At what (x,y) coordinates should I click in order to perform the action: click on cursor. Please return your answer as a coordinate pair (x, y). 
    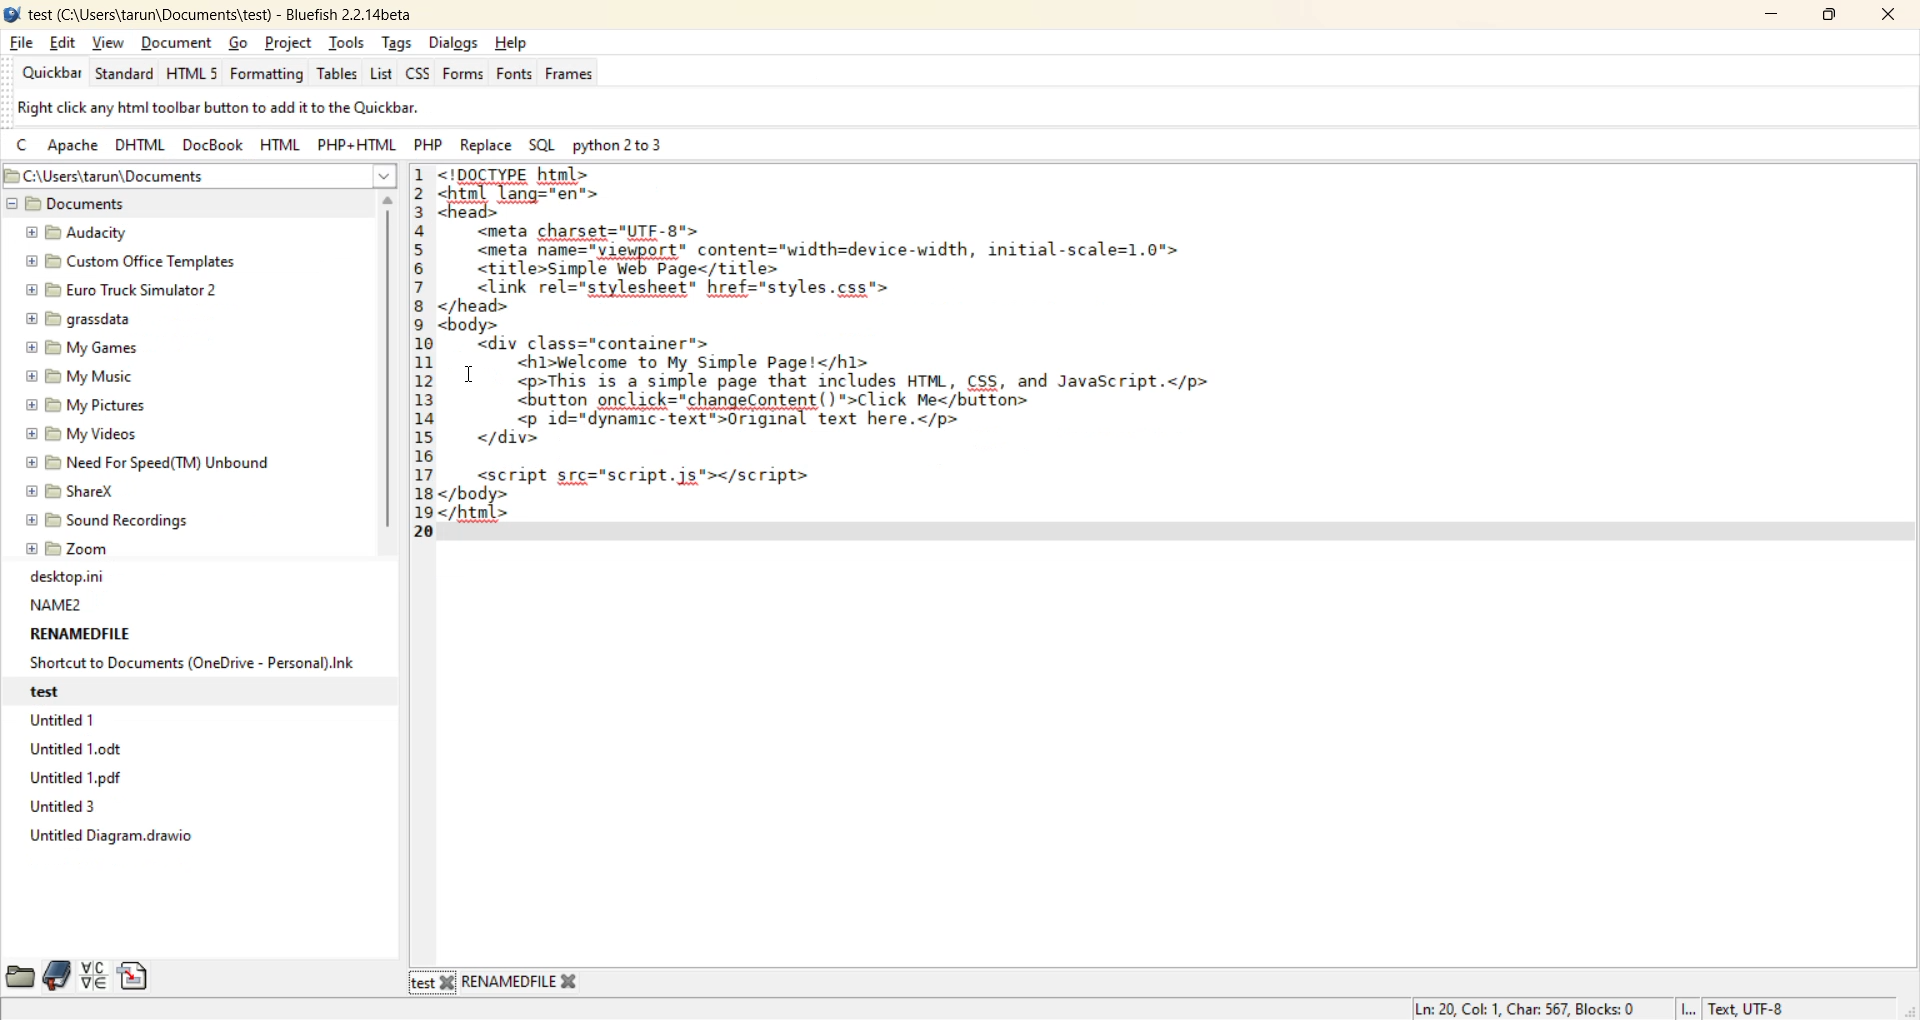
    Looking at the image, I should click on (467, 377).